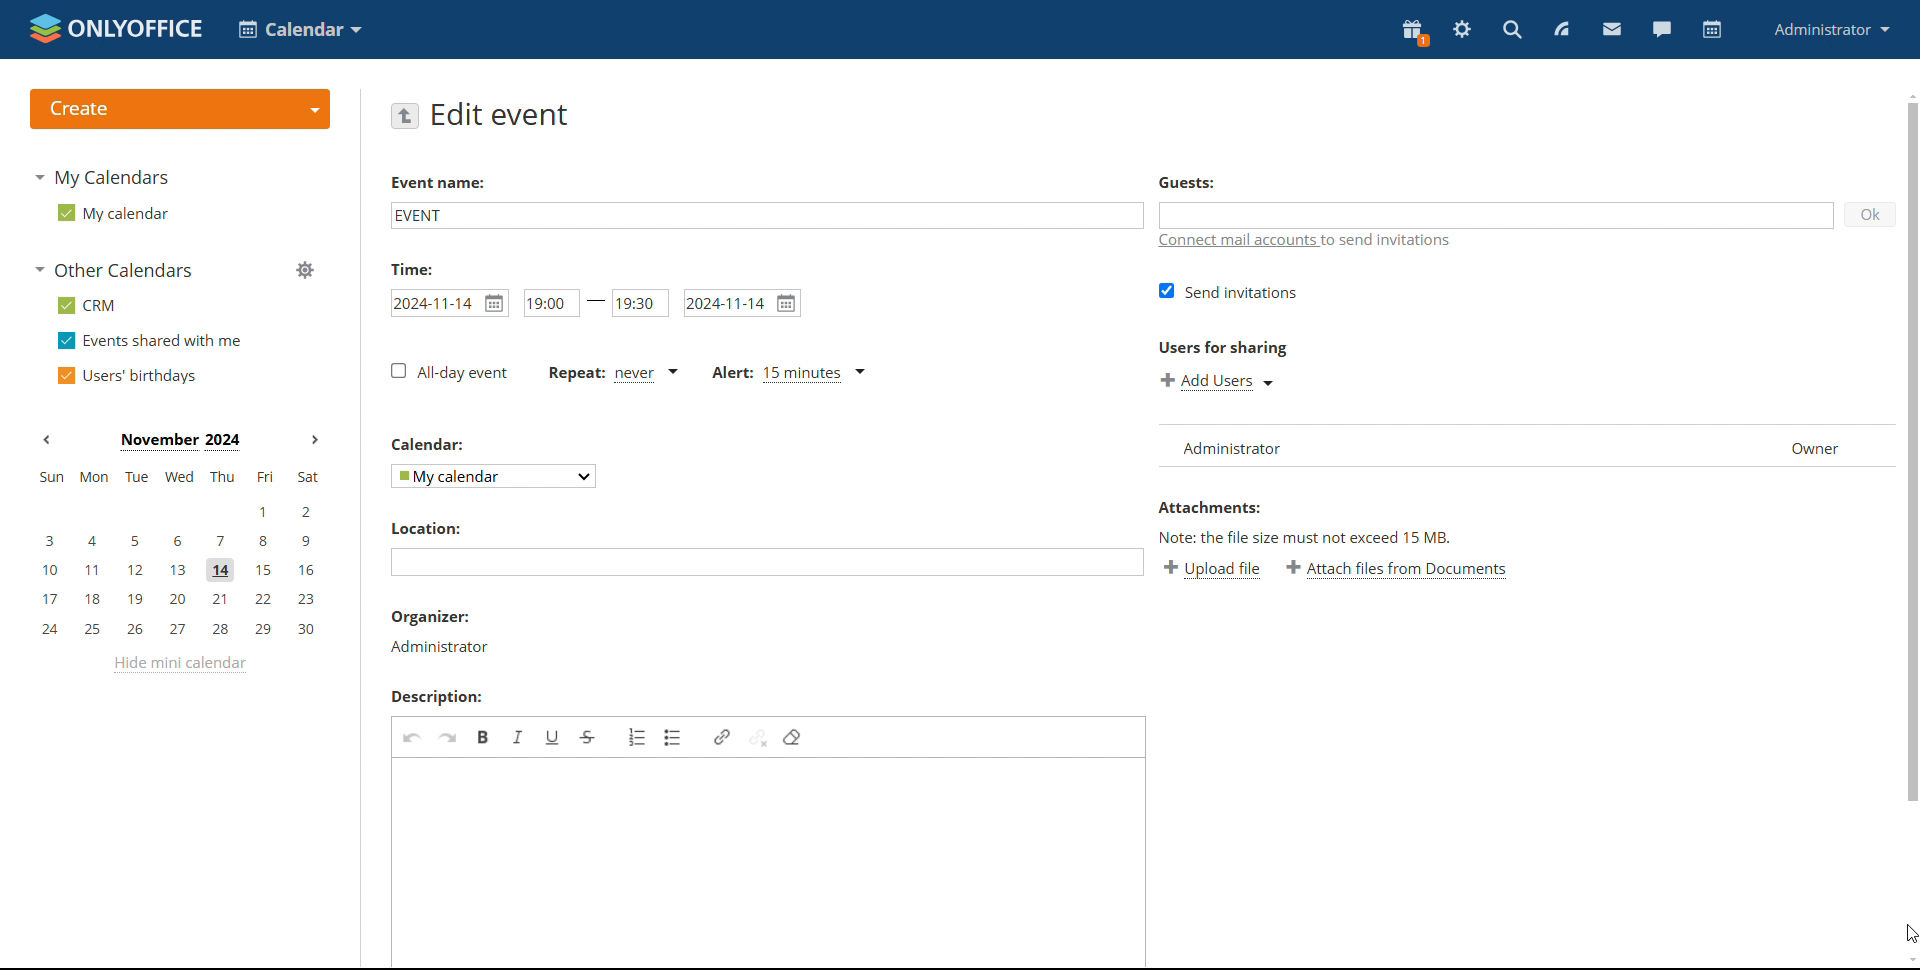 Image resolution: width=1920 pixels, height=970 pixels. What do you see at coordinates (448, 737) in the screenshot?
I see `redo` at bounding box center [448, 737].